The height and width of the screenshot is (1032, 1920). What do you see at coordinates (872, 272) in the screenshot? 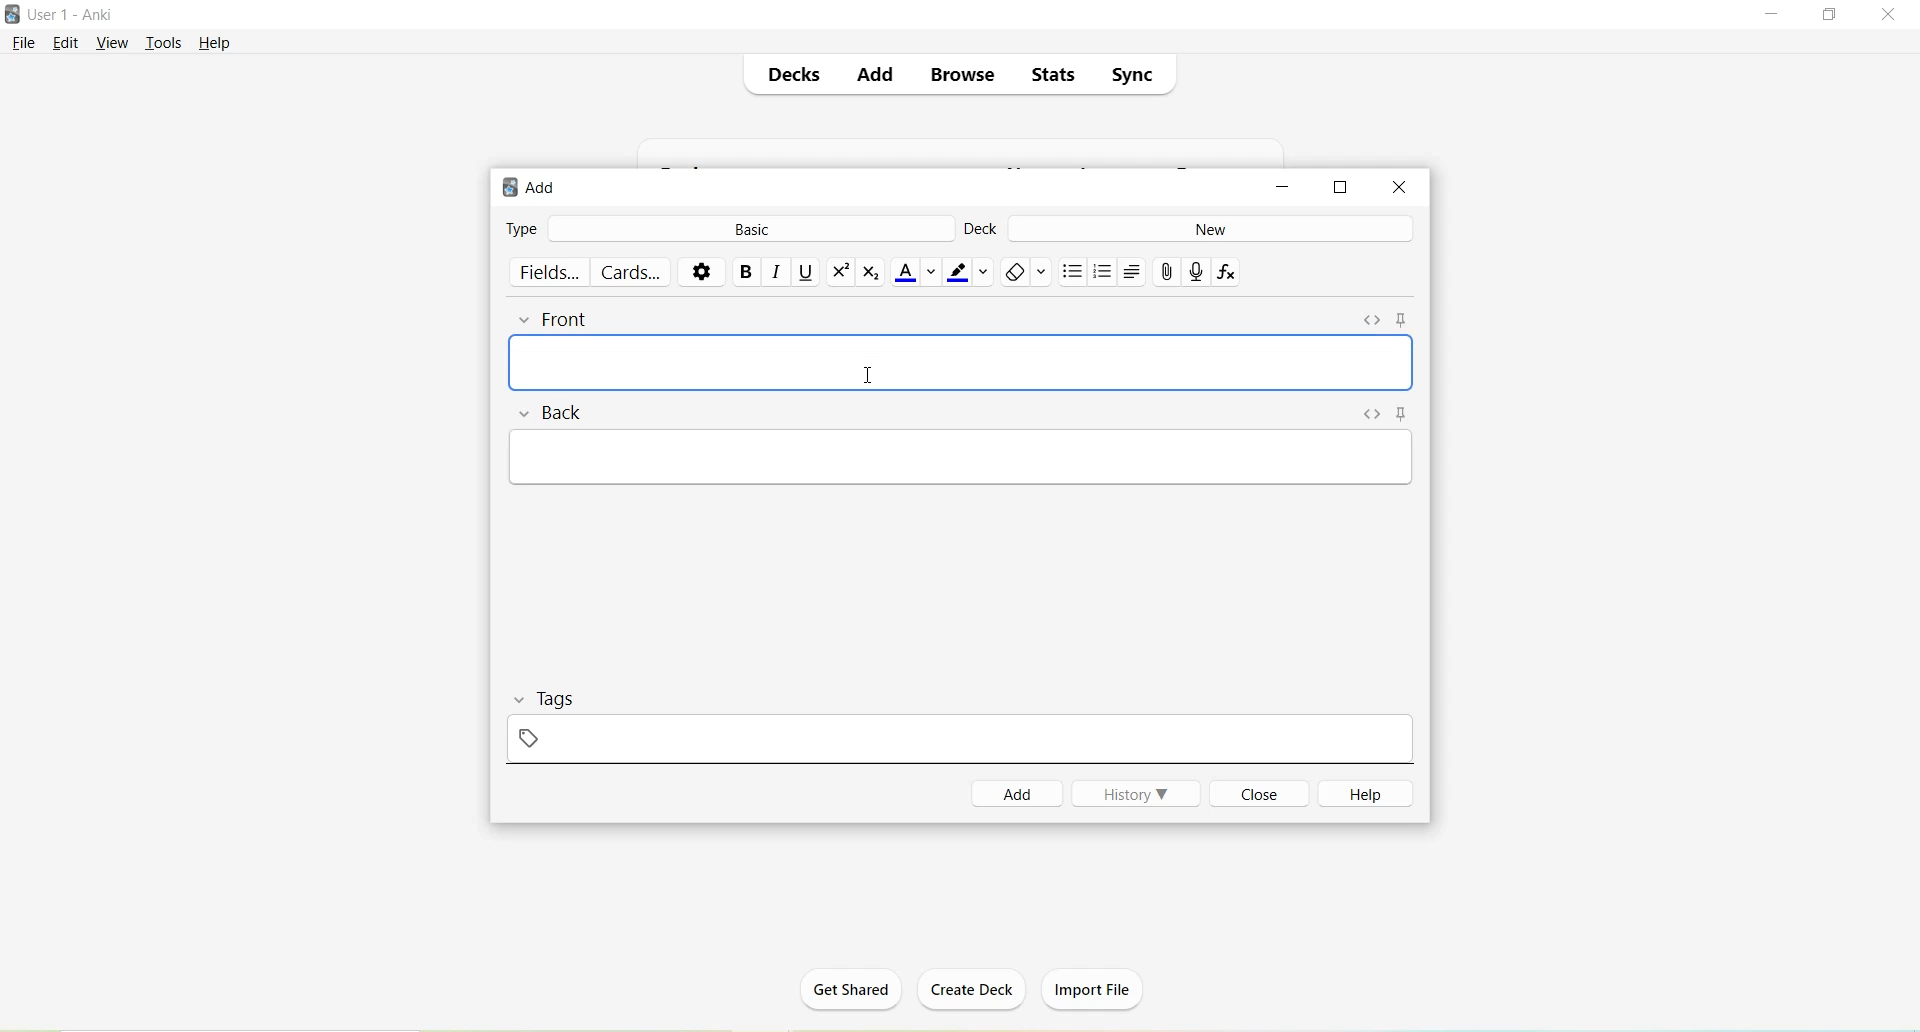
I see `Subscript` at bounding box center [872, 272].